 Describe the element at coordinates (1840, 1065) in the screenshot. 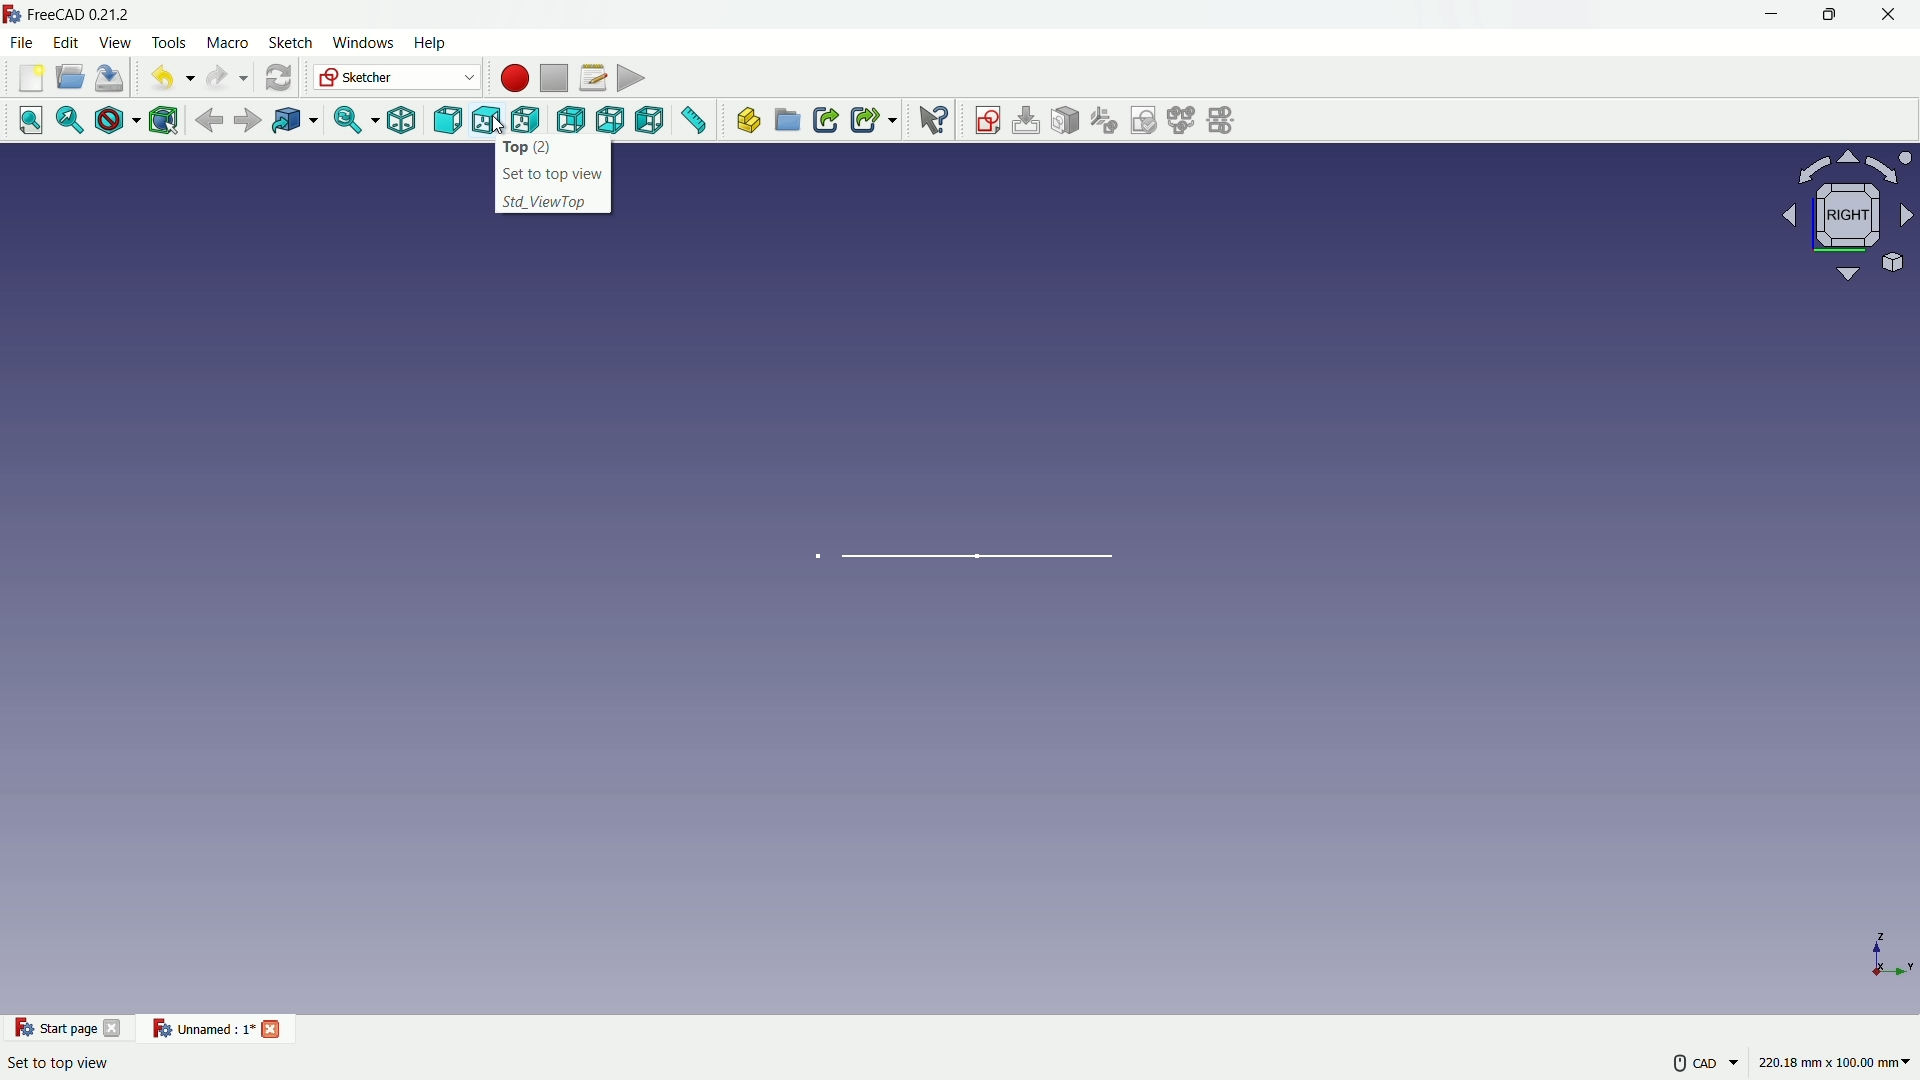

I see `units` at that location.